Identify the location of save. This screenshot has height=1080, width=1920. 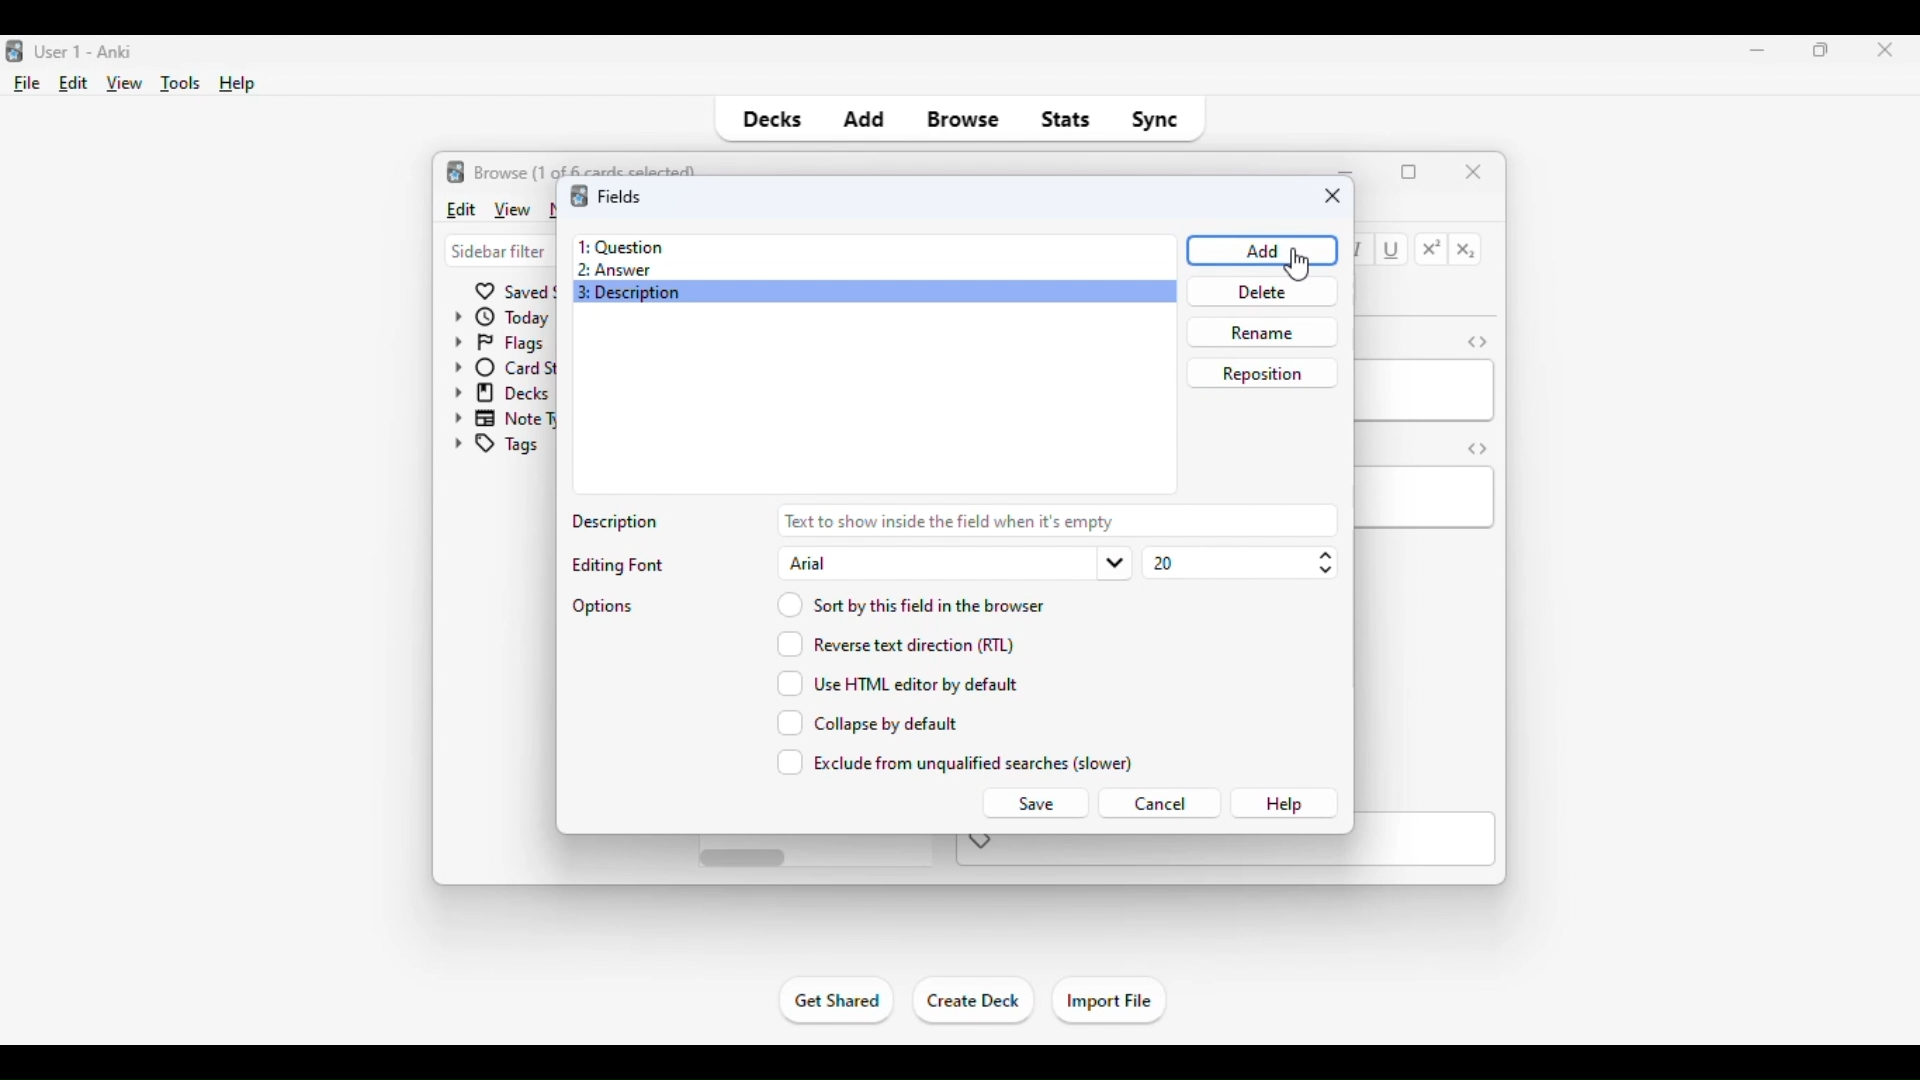
(1034, 802).